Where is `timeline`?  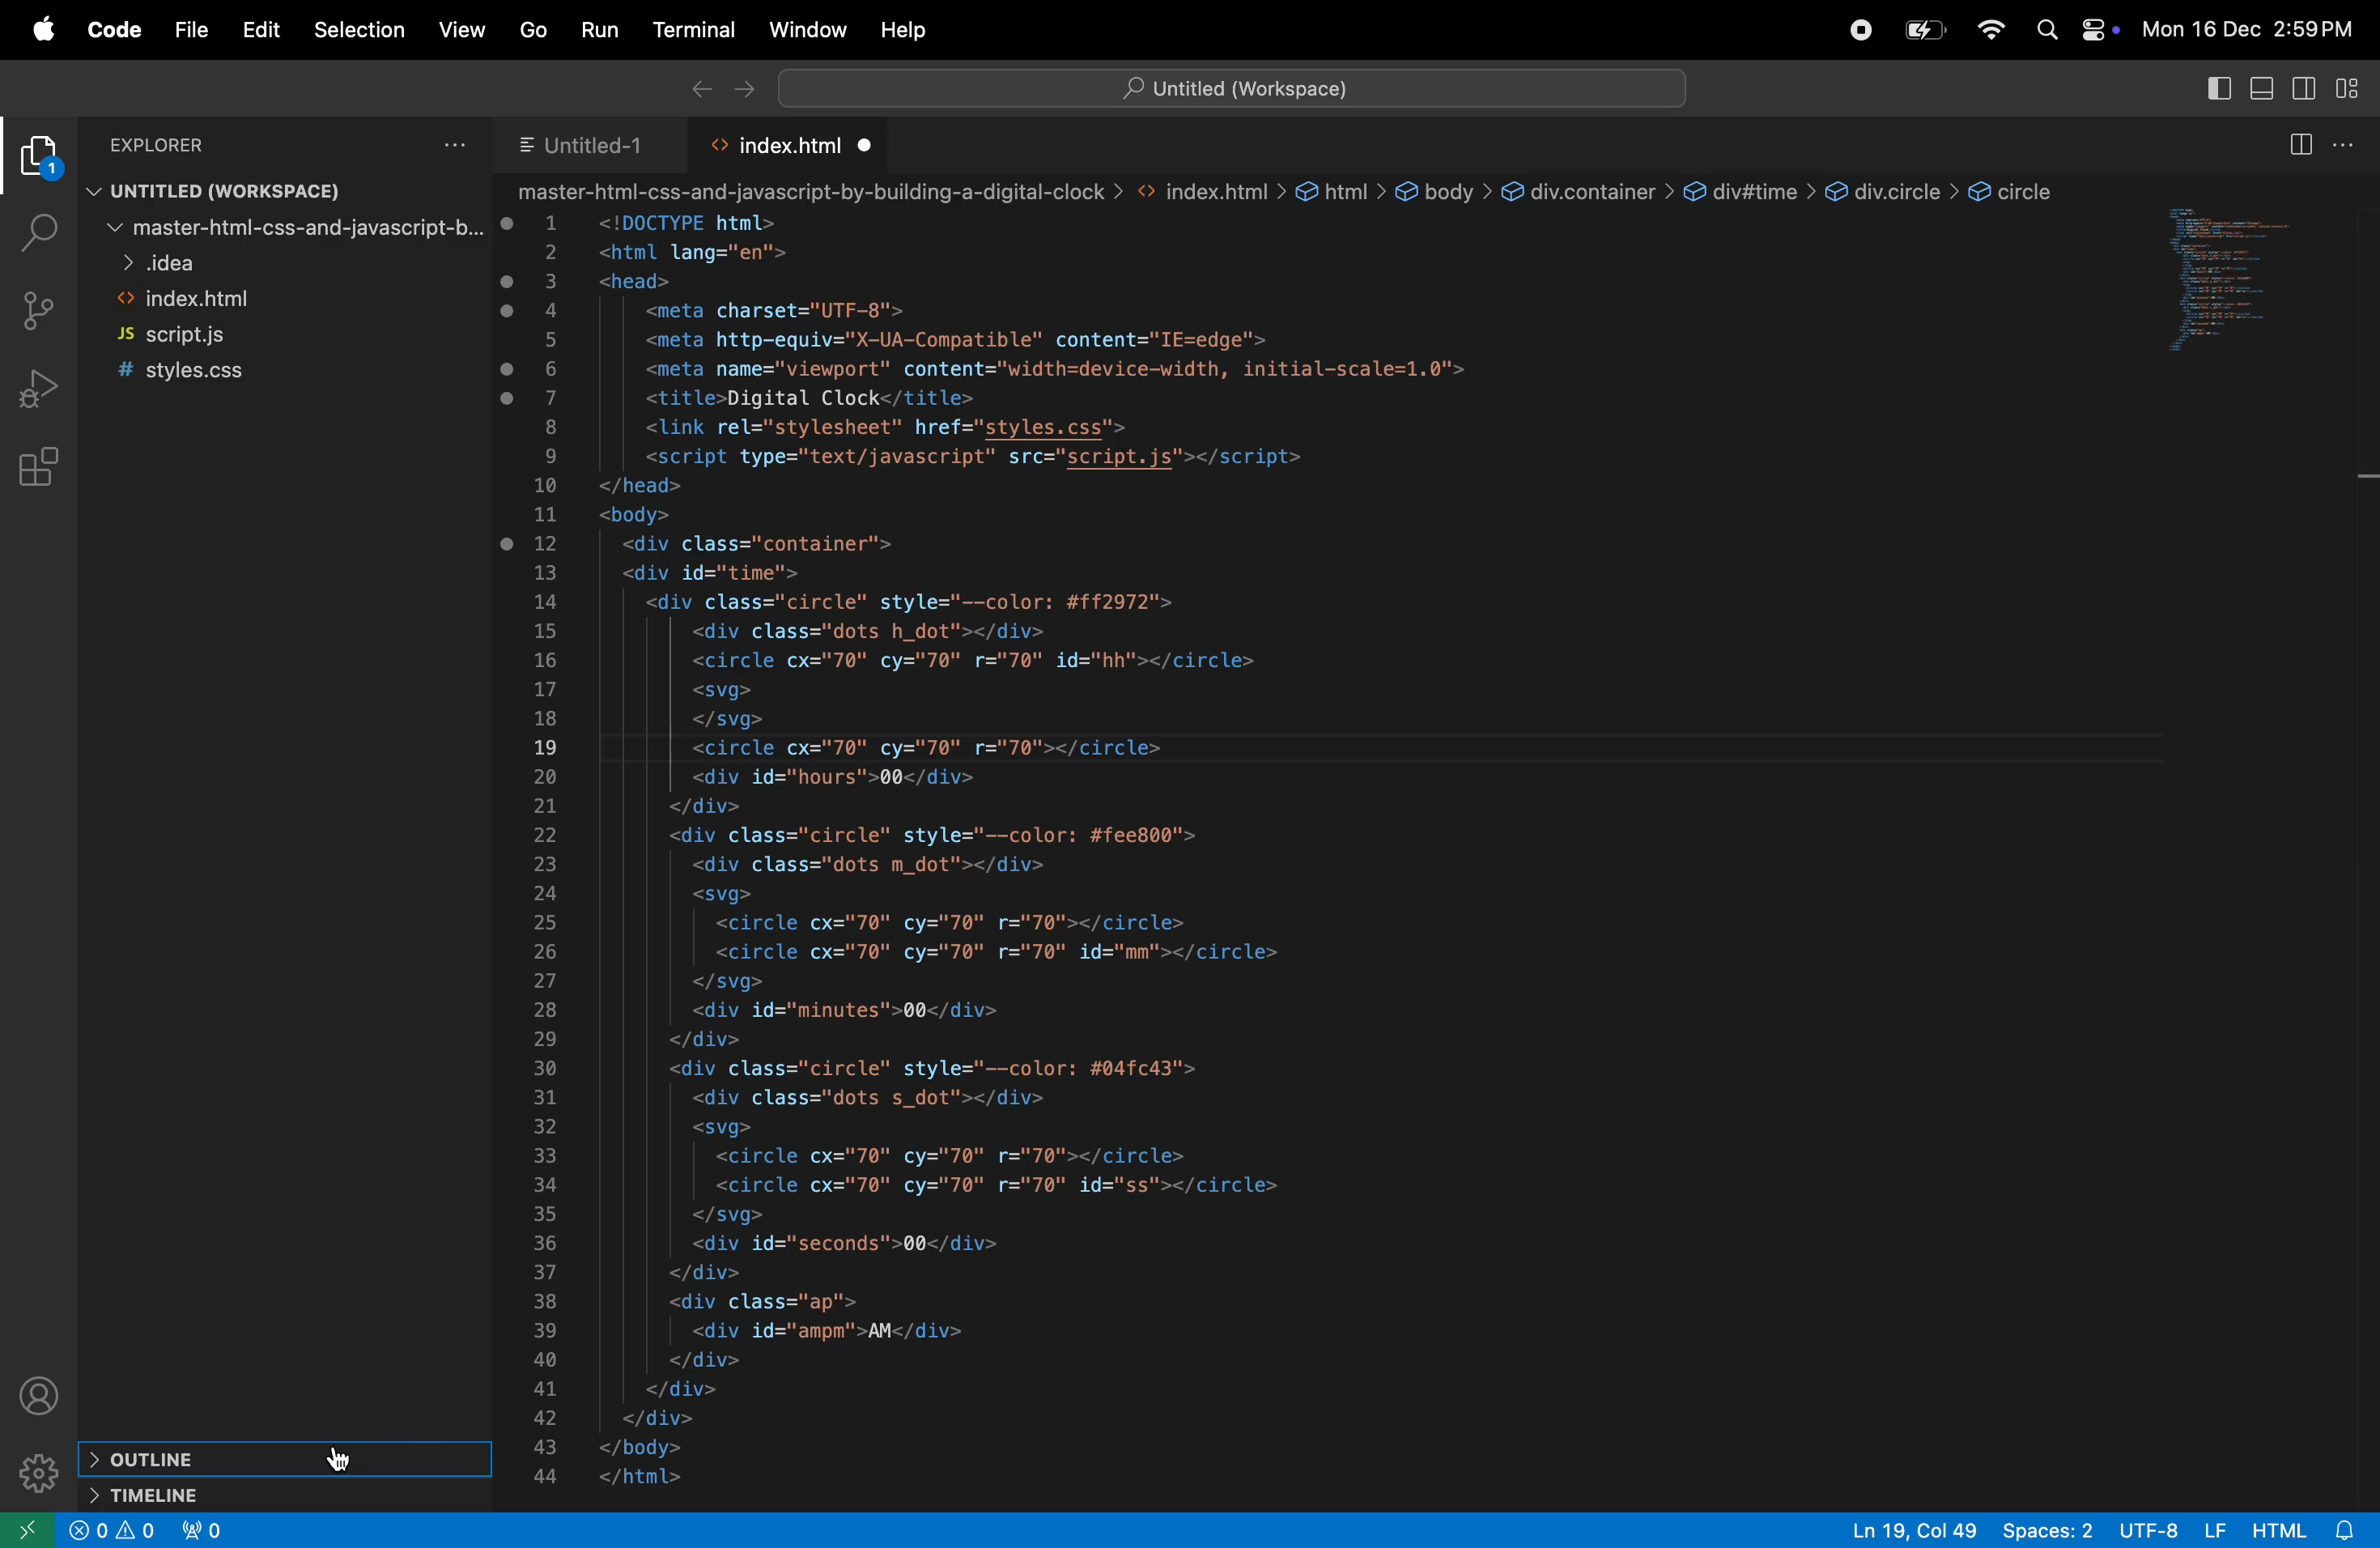 timeline is located at coordinates (289, 1495).